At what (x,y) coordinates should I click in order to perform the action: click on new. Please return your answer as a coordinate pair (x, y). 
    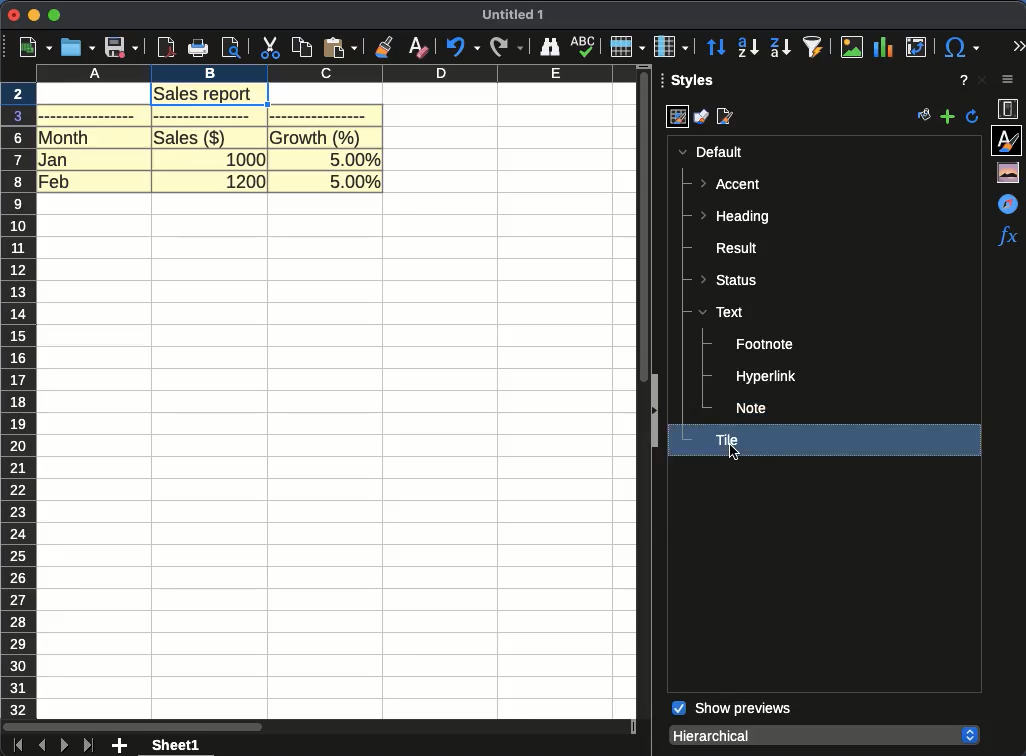
    Looking at the image, I should click on (31, 48).